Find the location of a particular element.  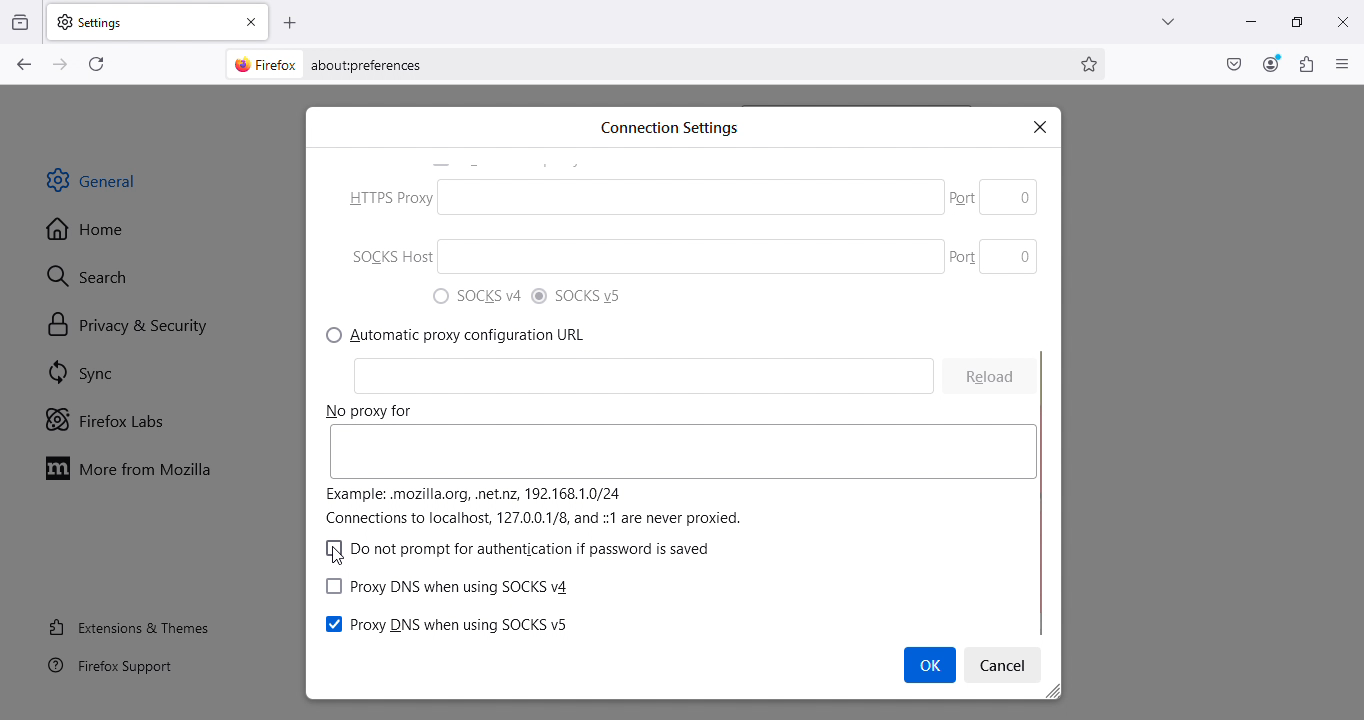

") SOCKS v4 is located at coordinates (520, 549).